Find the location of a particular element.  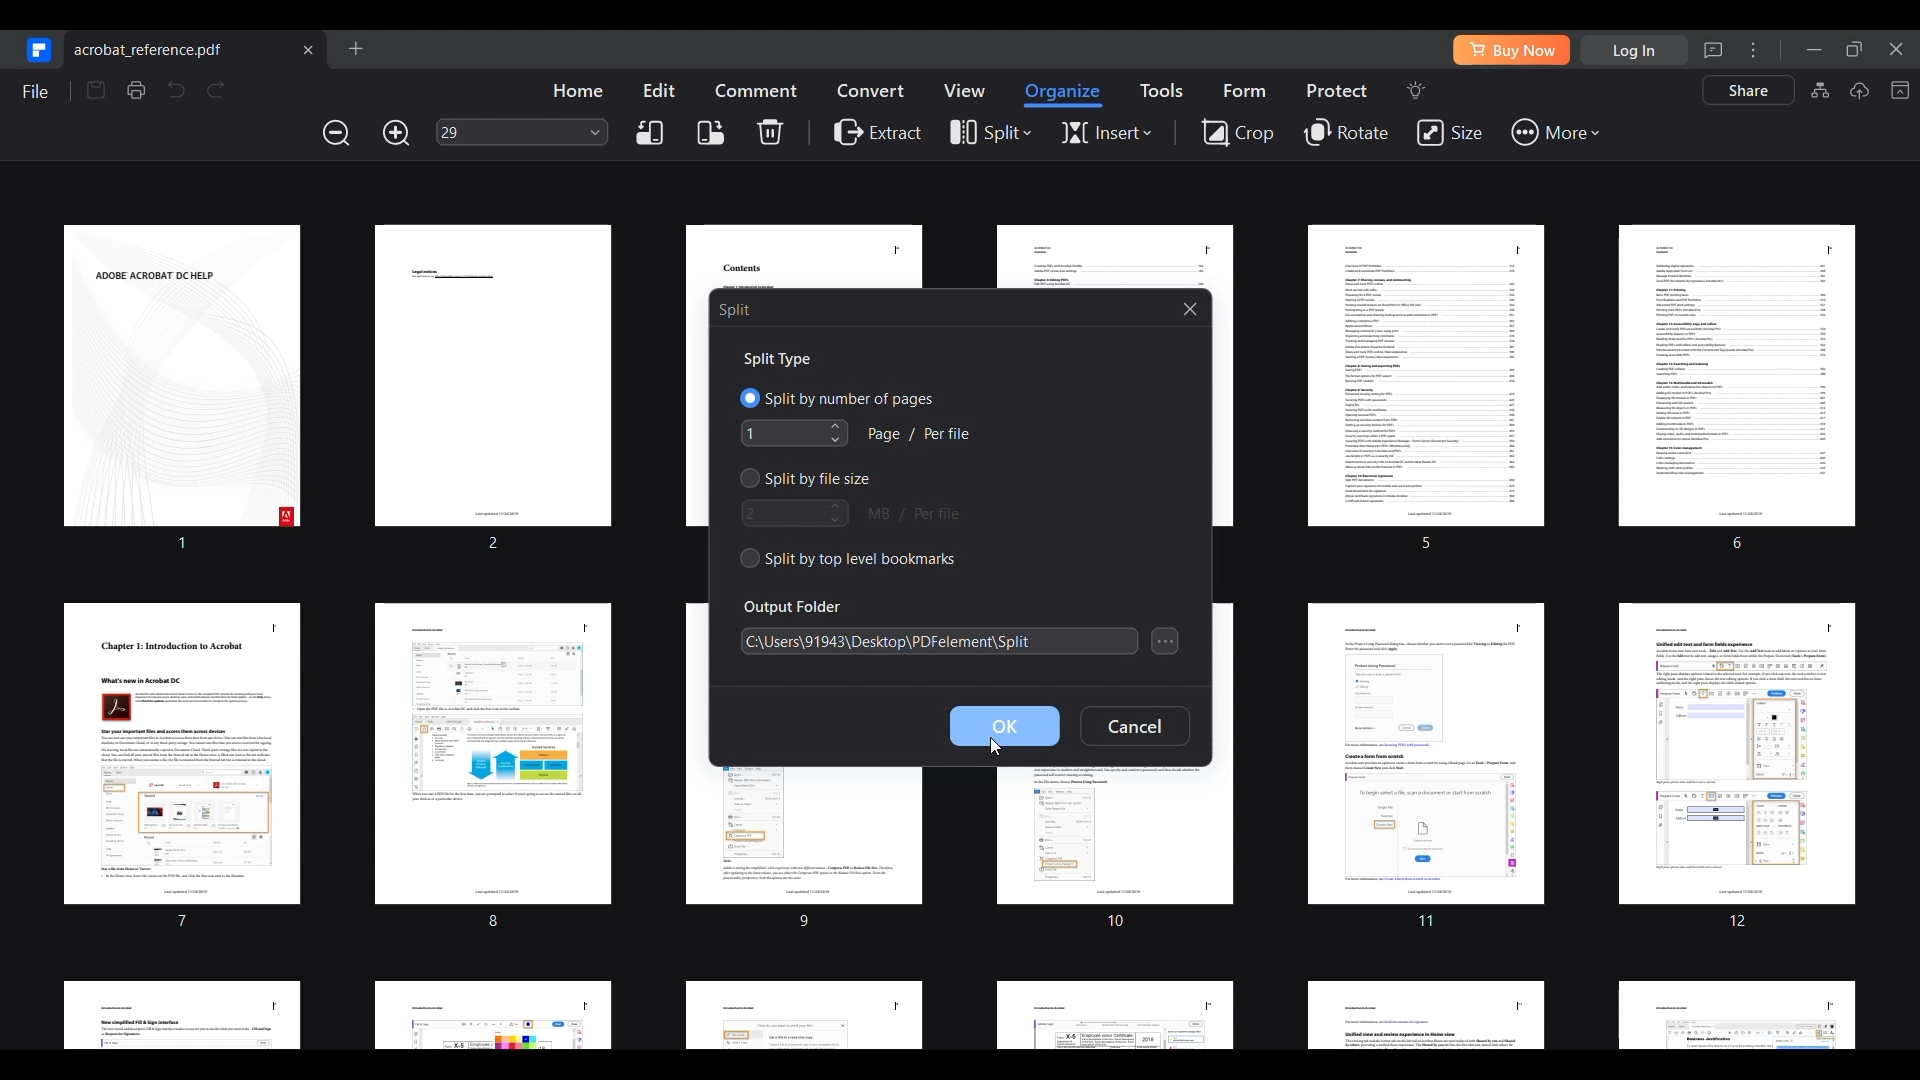

Tools is located at coordinates (1161, 90).